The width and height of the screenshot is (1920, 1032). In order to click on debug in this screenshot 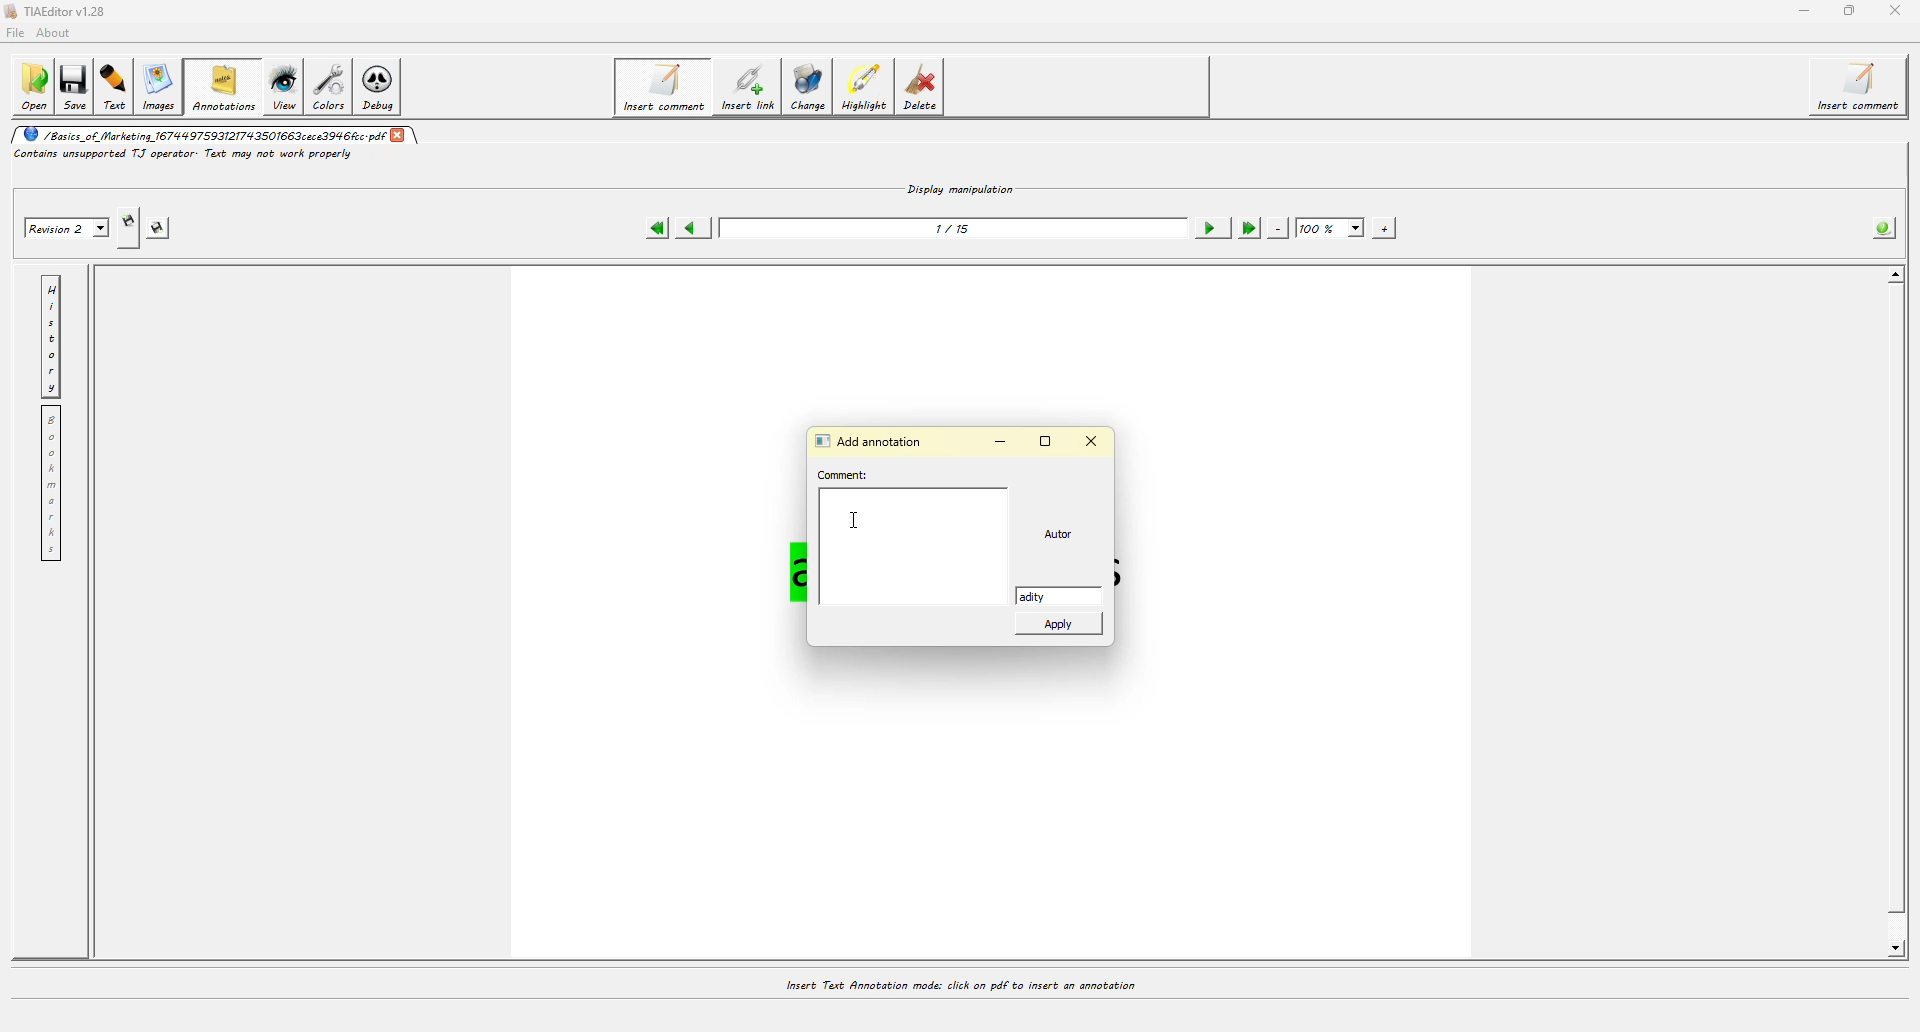, I will do `click(384, 89)`.